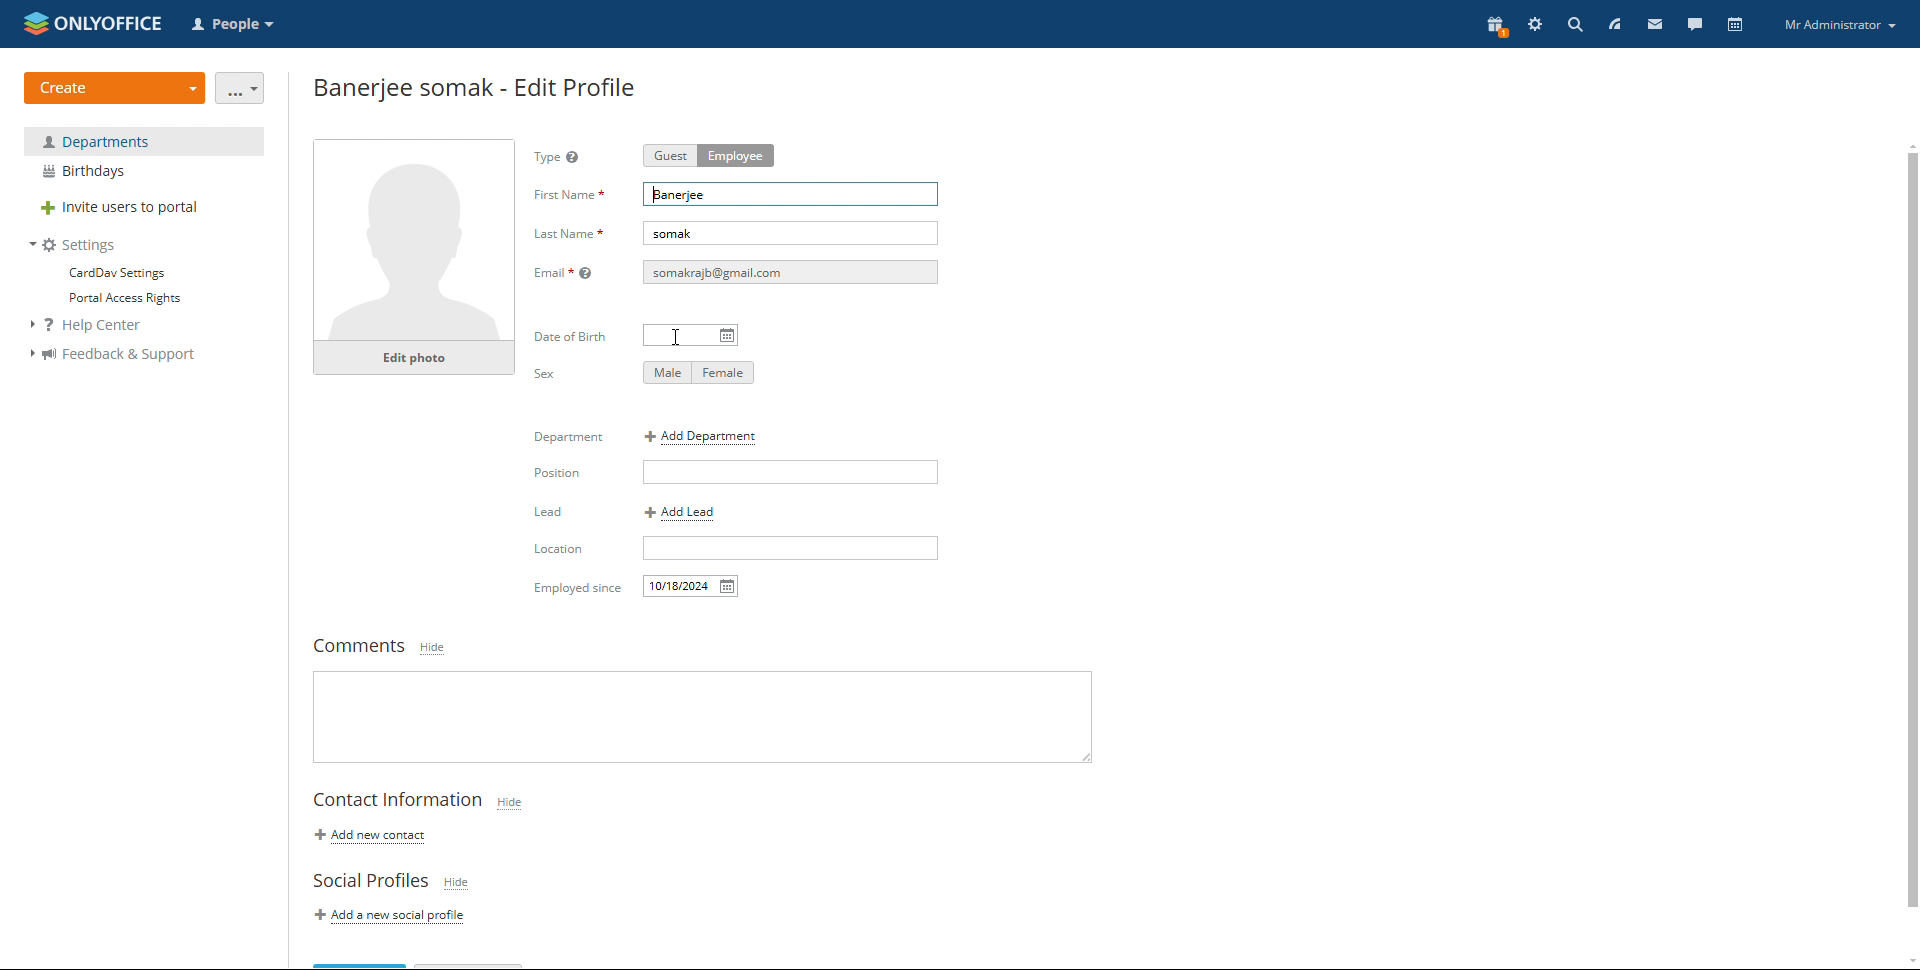 The image size is (1920, 970). Describe the element at coordinates (681, 513) in the screenshot. I see `add lead` at that location.